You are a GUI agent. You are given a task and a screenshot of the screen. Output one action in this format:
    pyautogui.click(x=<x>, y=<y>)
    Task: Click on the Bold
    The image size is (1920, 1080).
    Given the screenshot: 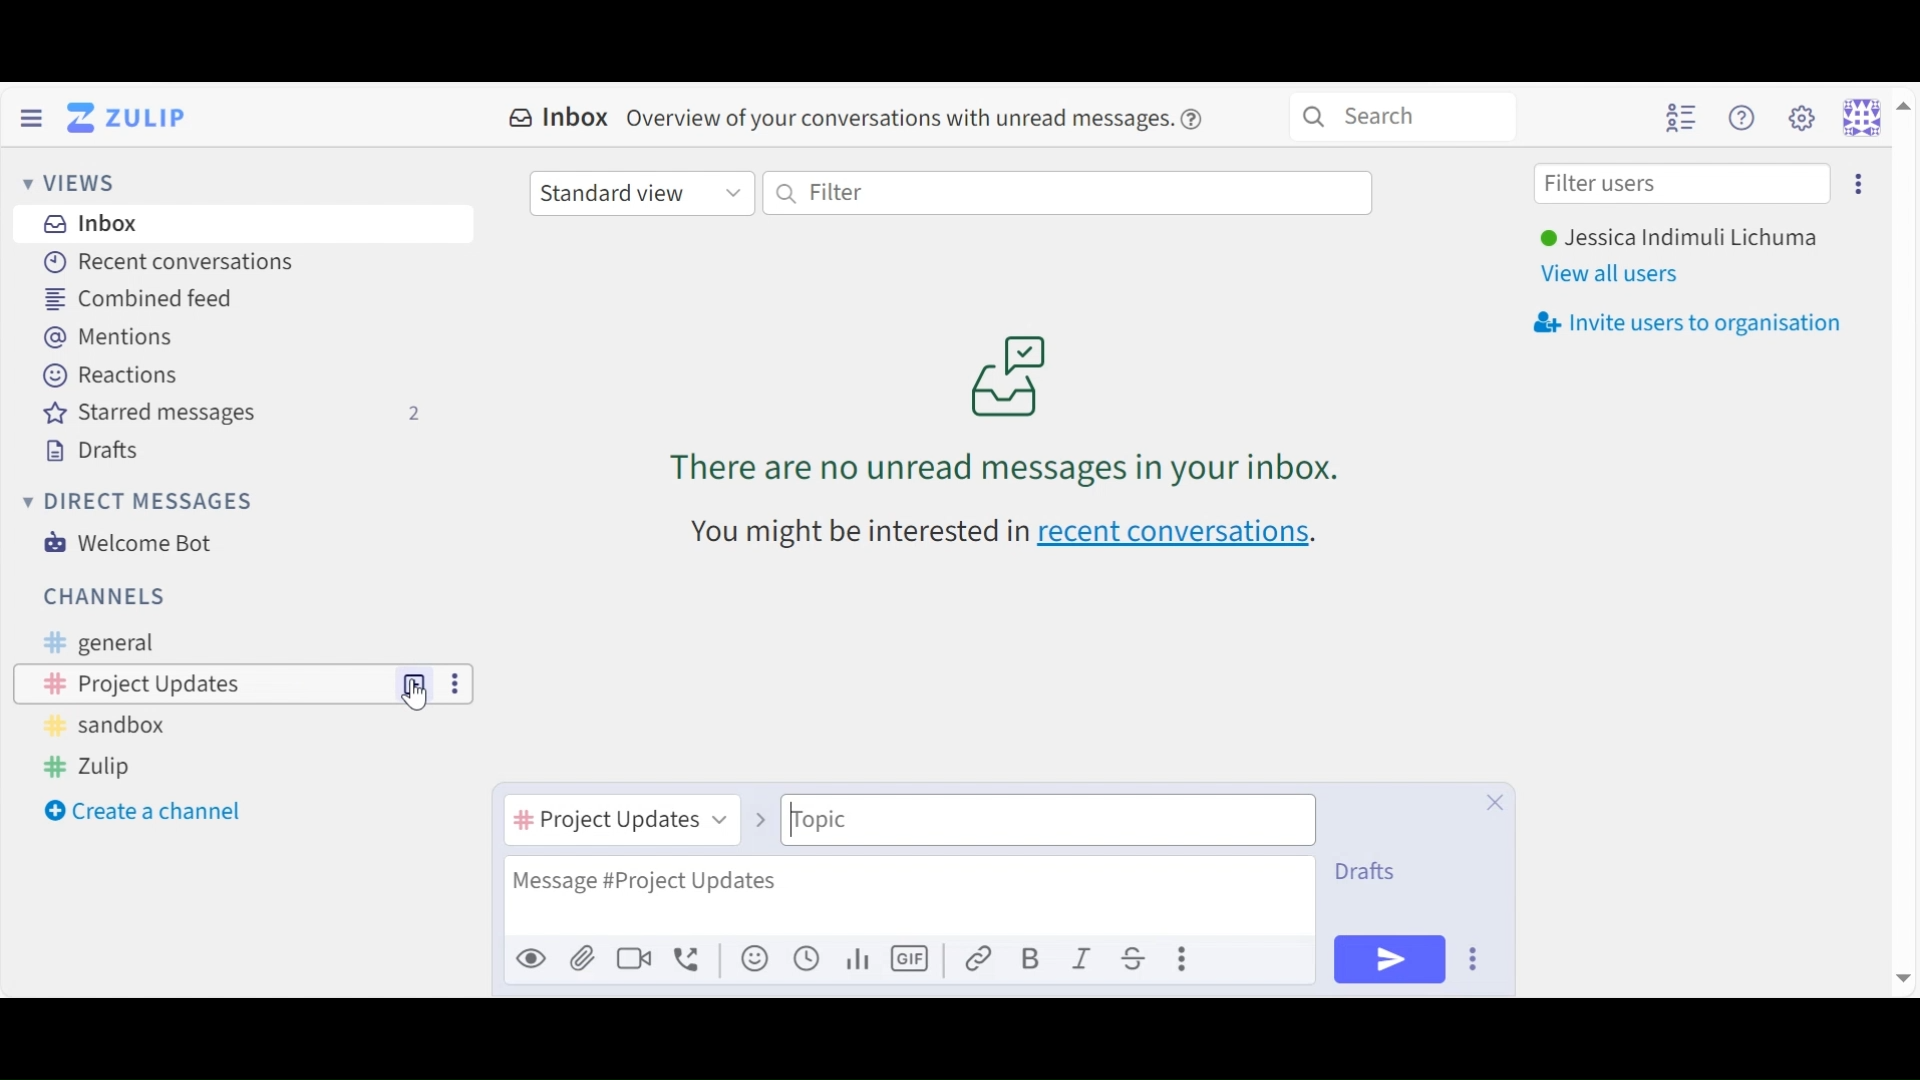 What is the action you would take?
    pyautogui.click(x=1030, y=958)
    